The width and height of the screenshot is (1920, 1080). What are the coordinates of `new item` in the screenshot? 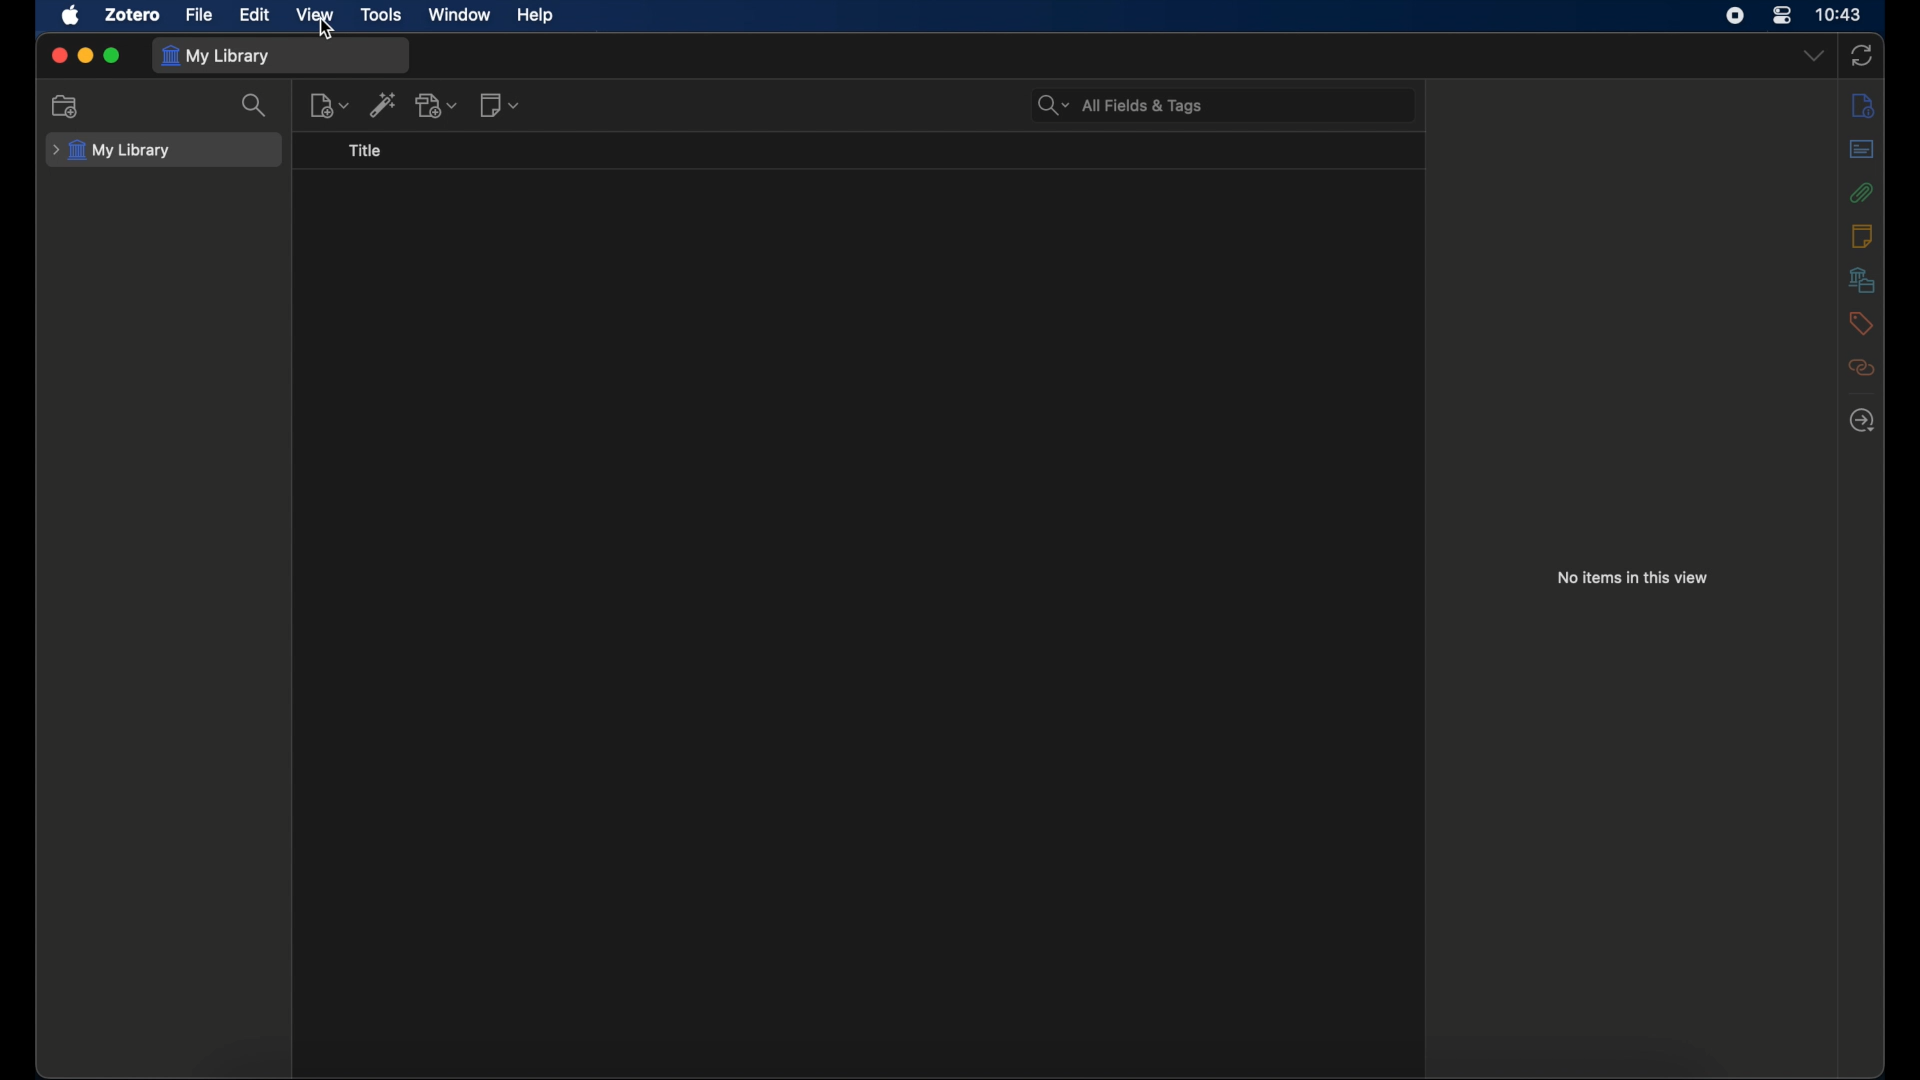 It's located at (329, 104).